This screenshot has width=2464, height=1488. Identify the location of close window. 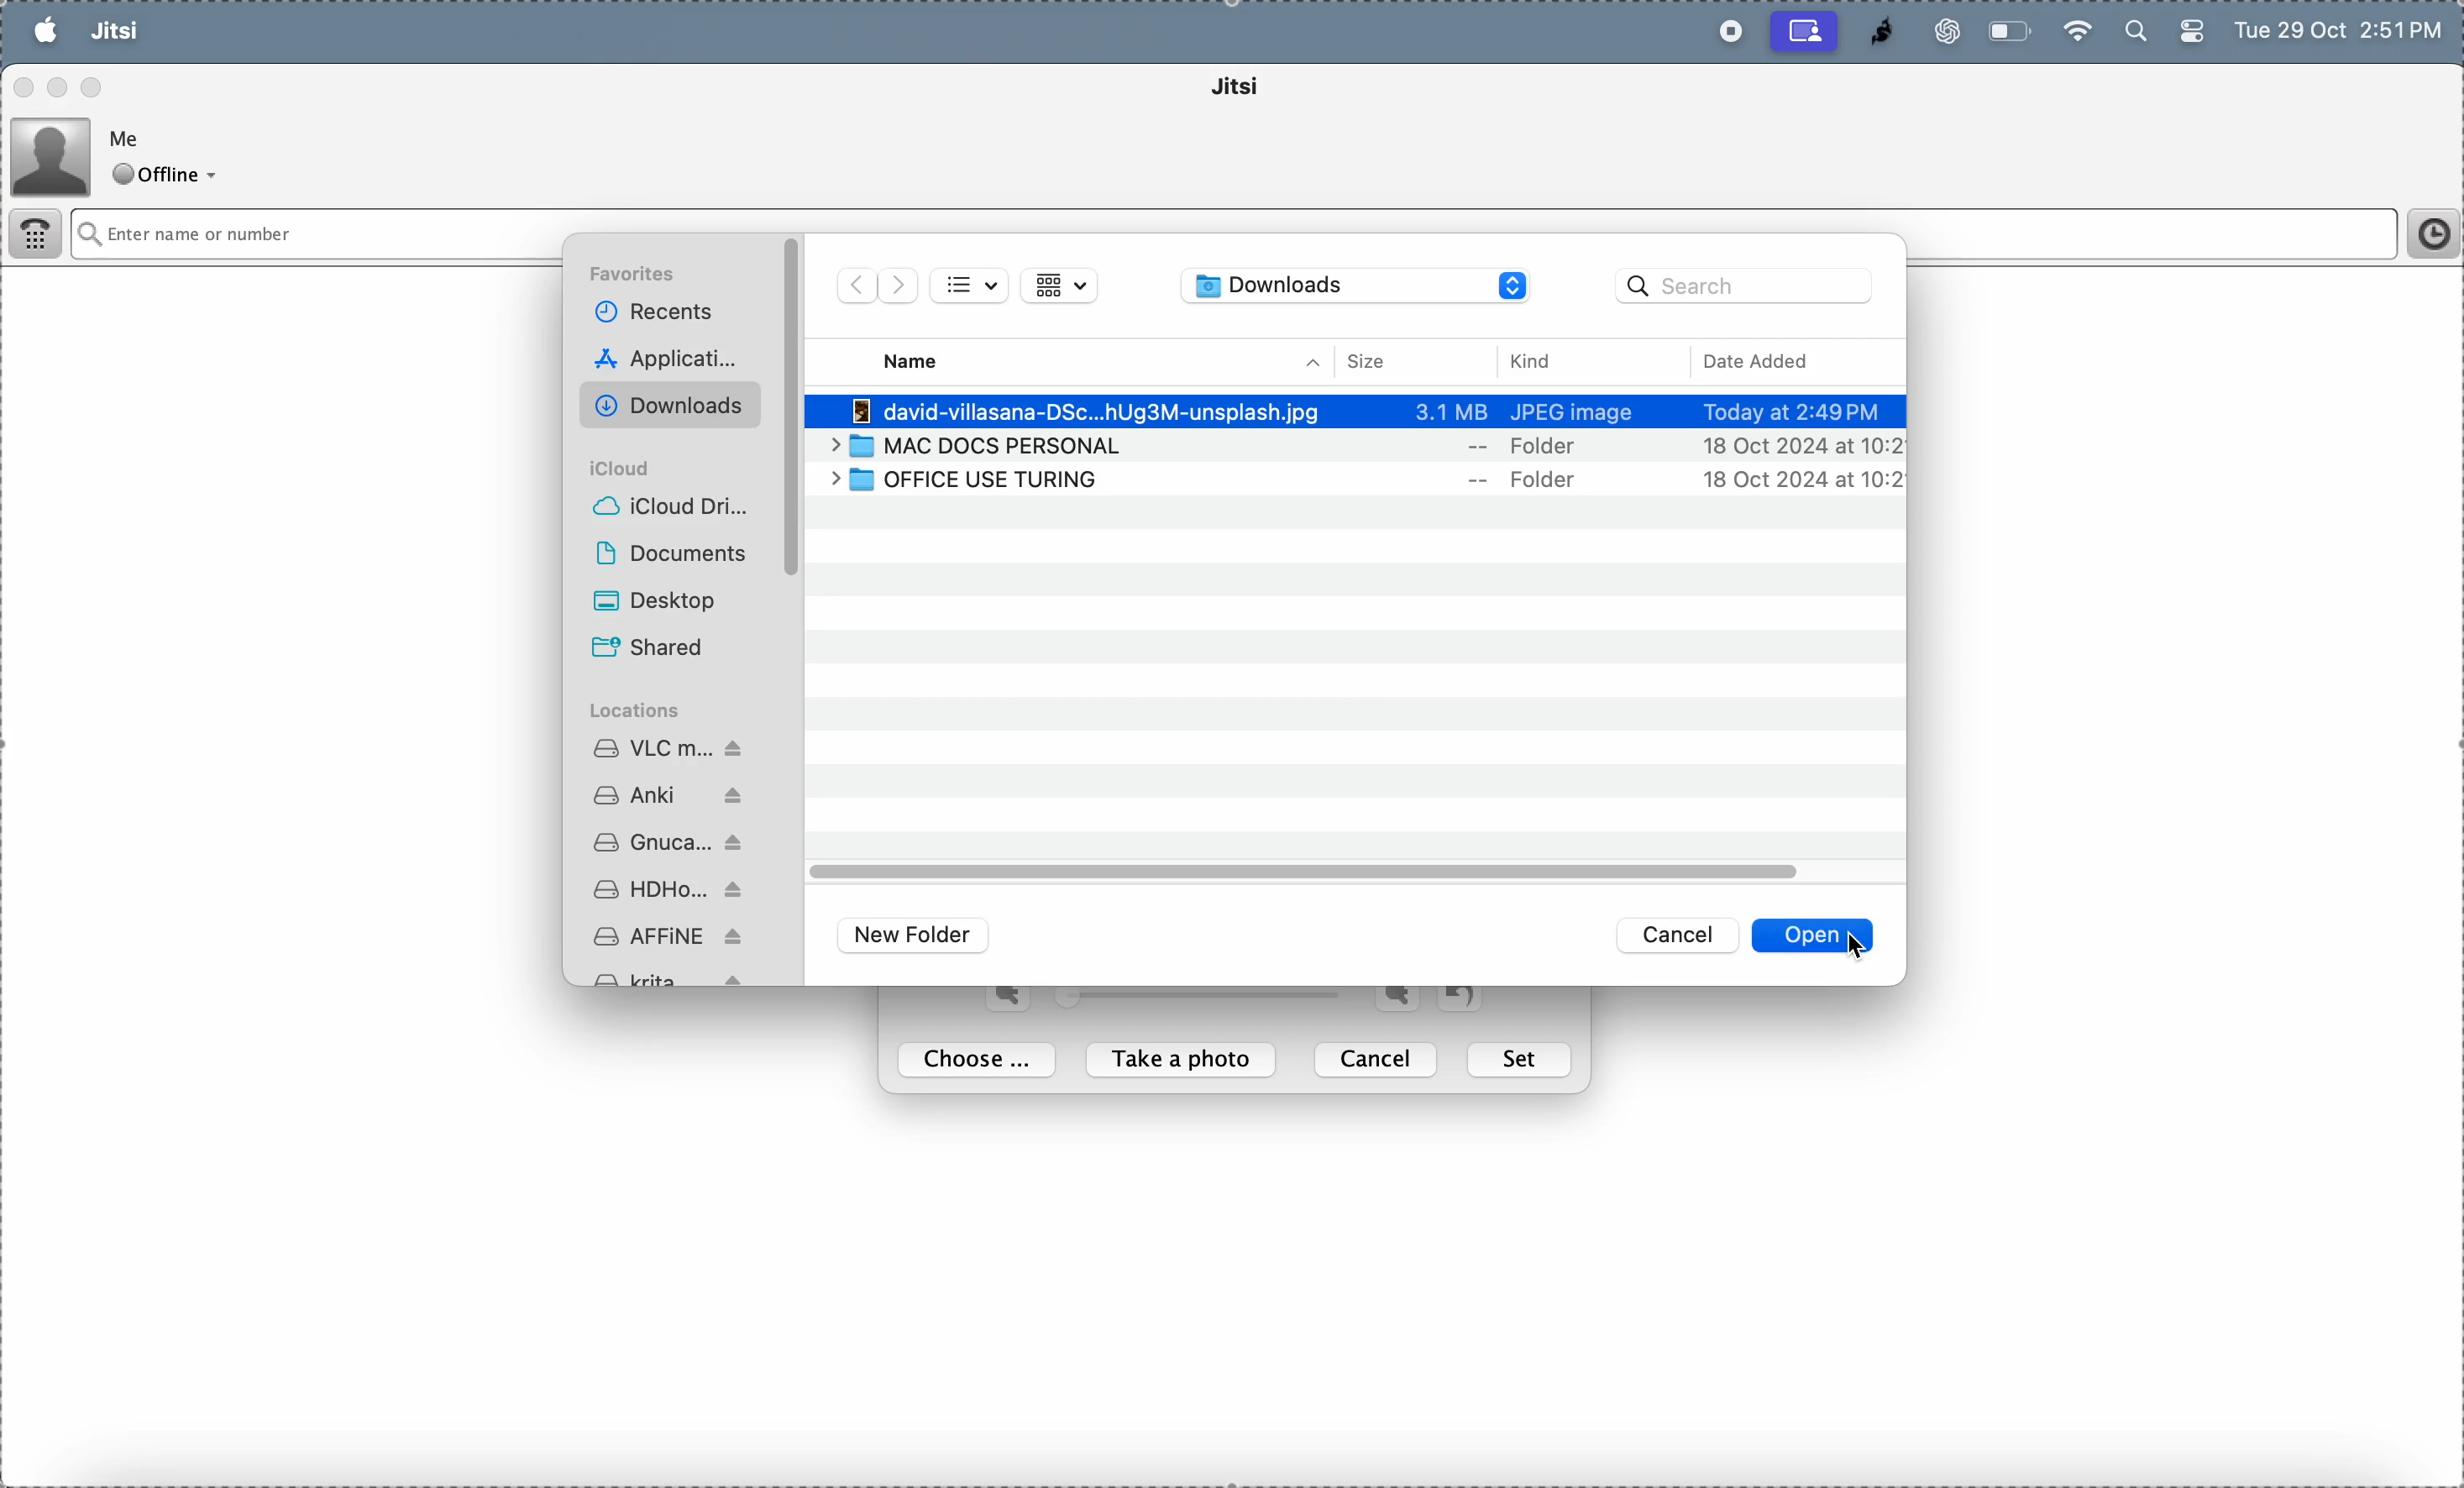
(25, 90).